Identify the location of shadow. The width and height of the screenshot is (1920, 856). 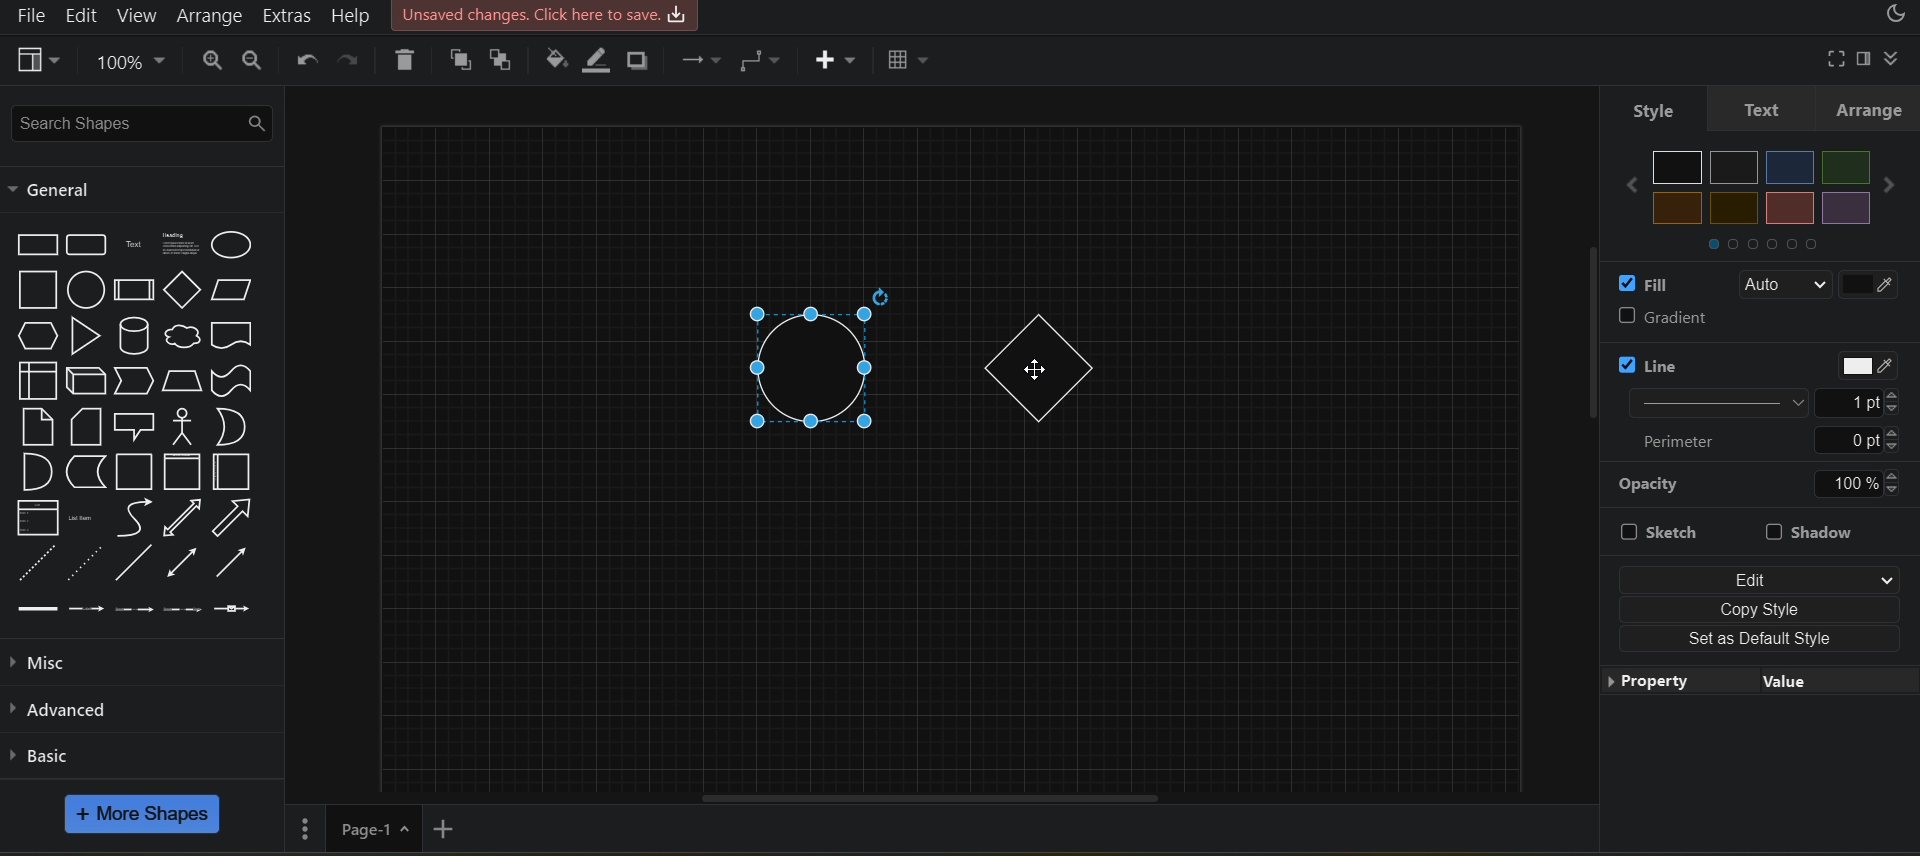
(1835, 535).